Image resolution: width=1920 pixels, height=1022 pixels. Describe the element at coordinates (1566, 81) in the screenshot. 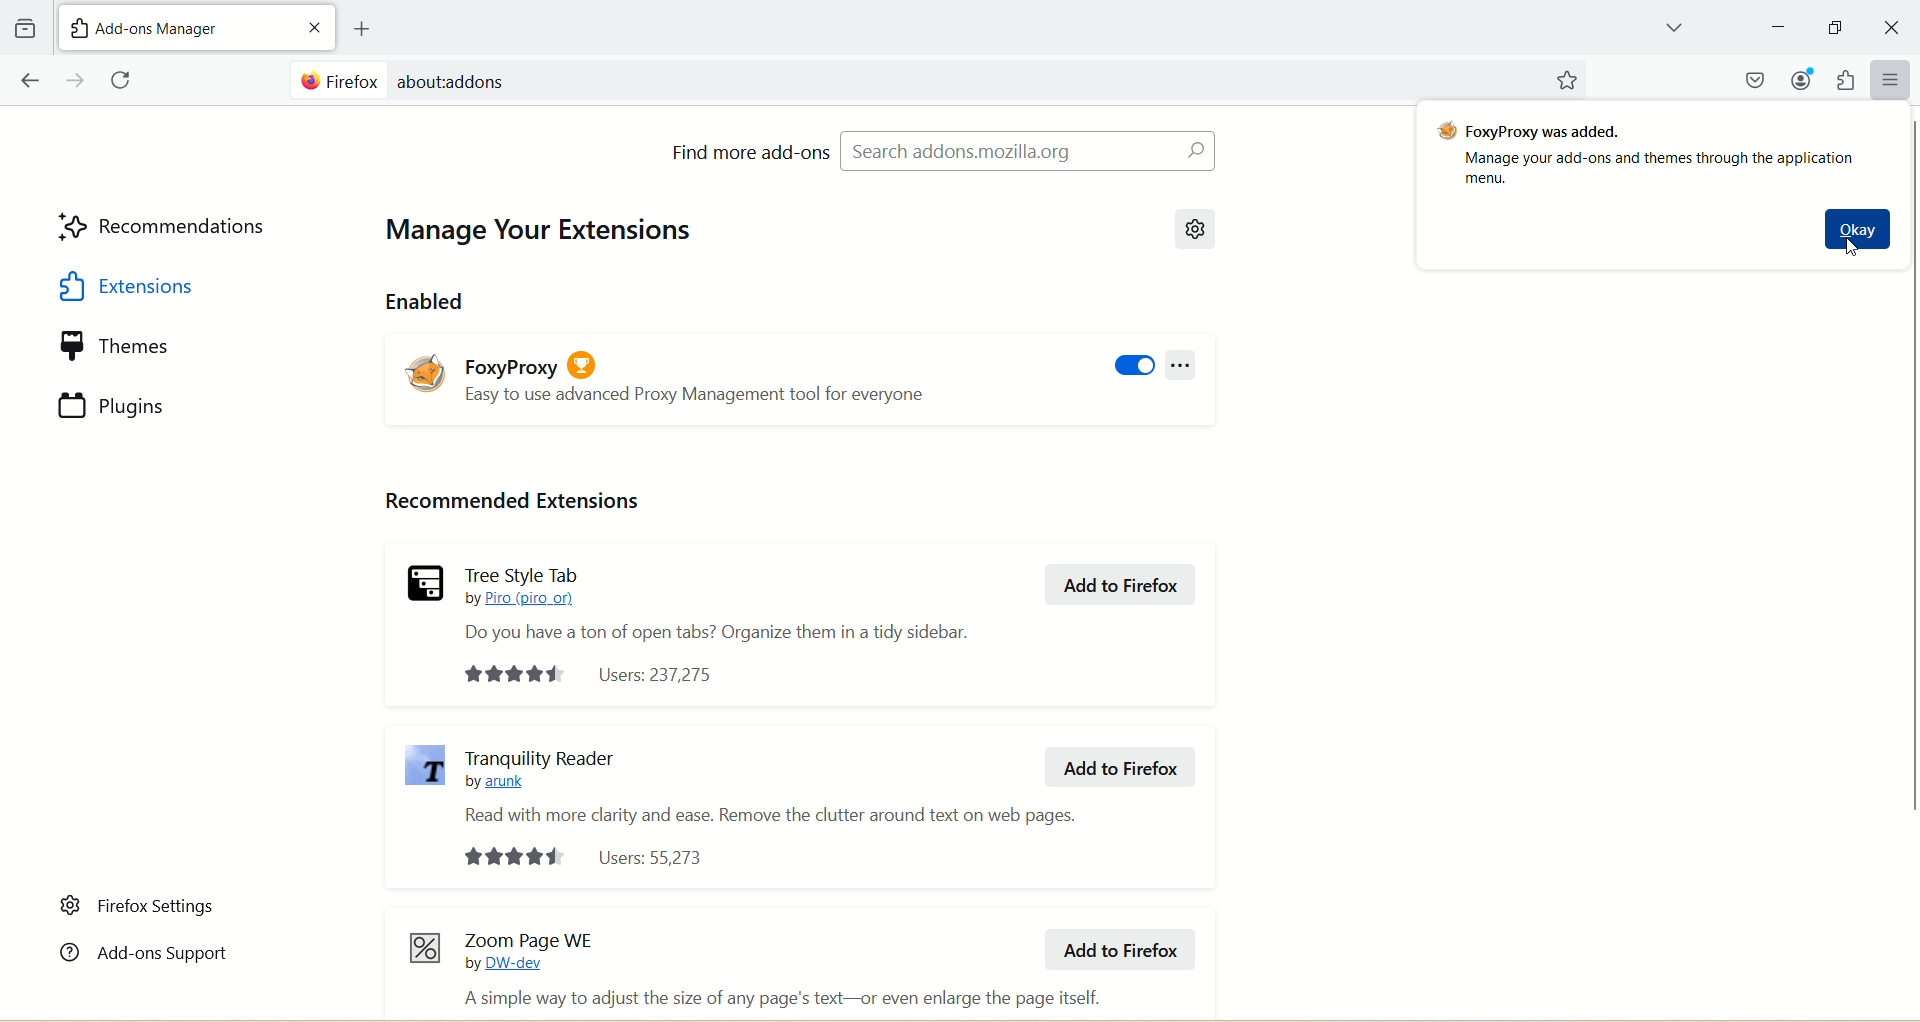

I see `Starred` at that location.